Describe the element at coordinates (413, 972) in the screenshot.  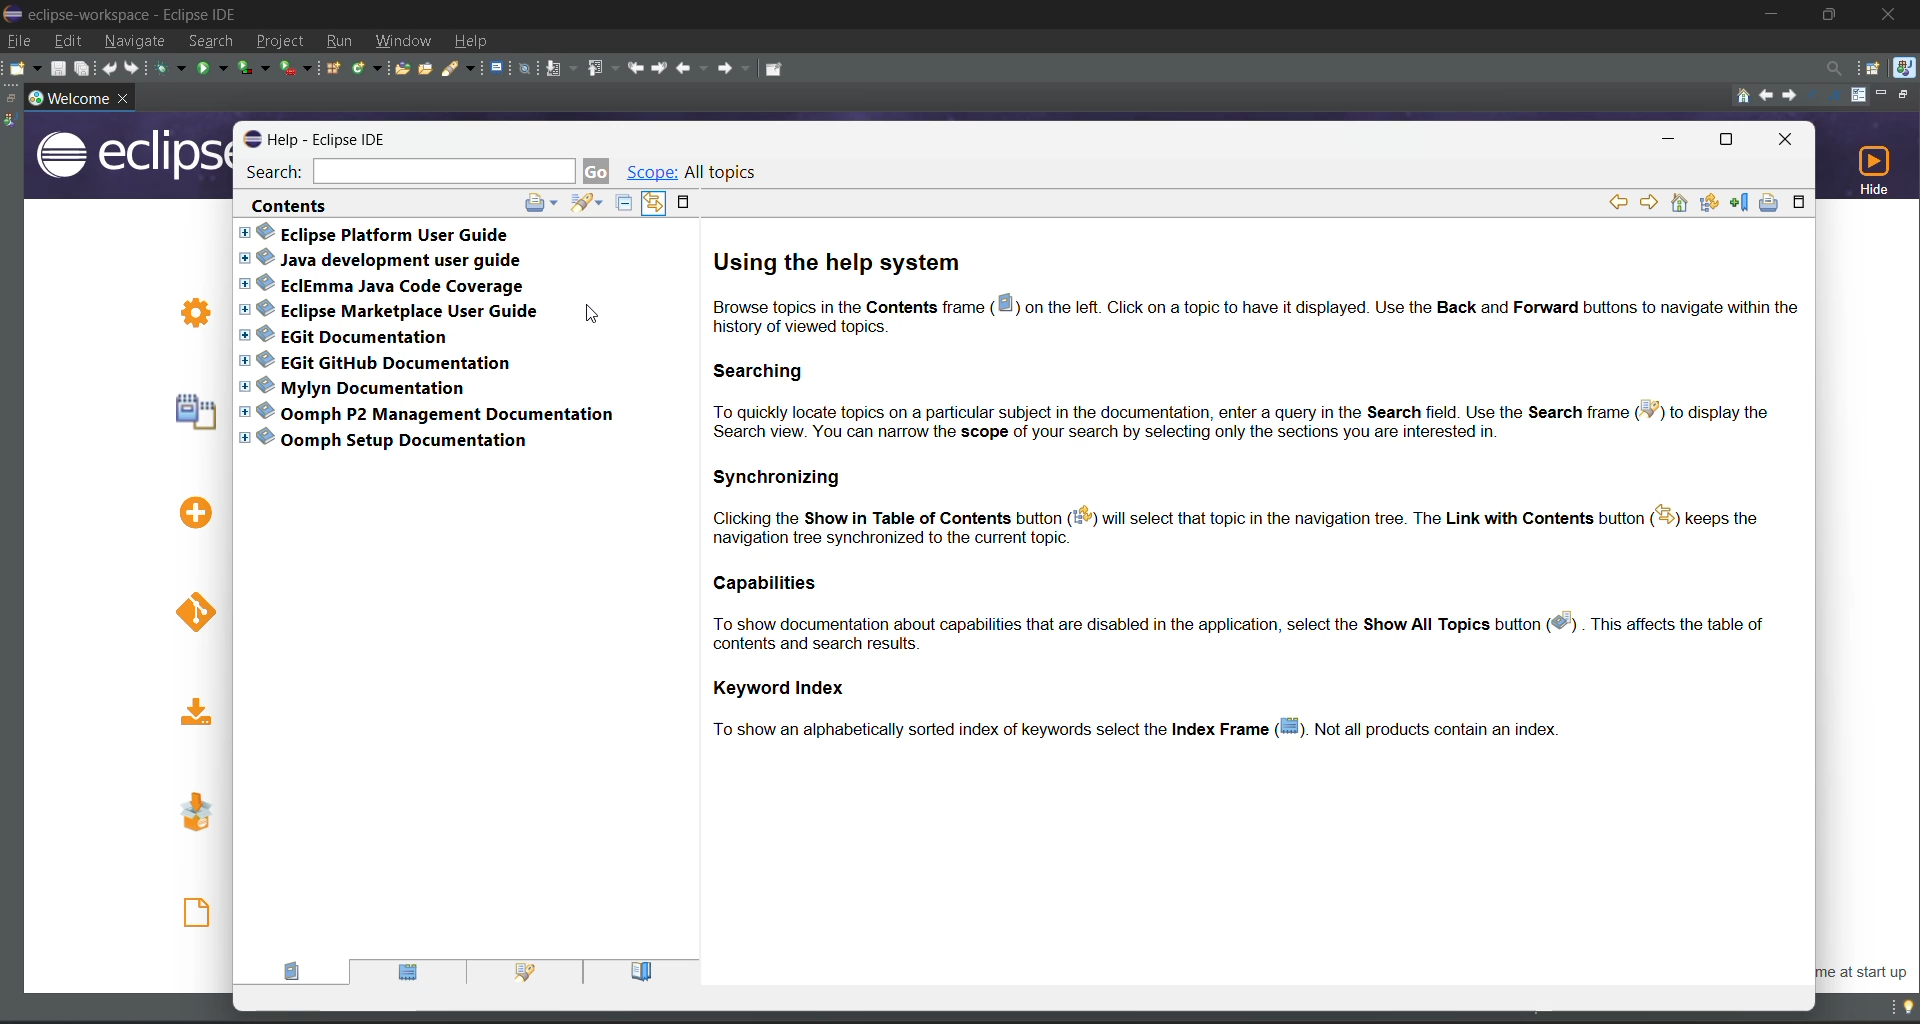
I see `index` at that location.